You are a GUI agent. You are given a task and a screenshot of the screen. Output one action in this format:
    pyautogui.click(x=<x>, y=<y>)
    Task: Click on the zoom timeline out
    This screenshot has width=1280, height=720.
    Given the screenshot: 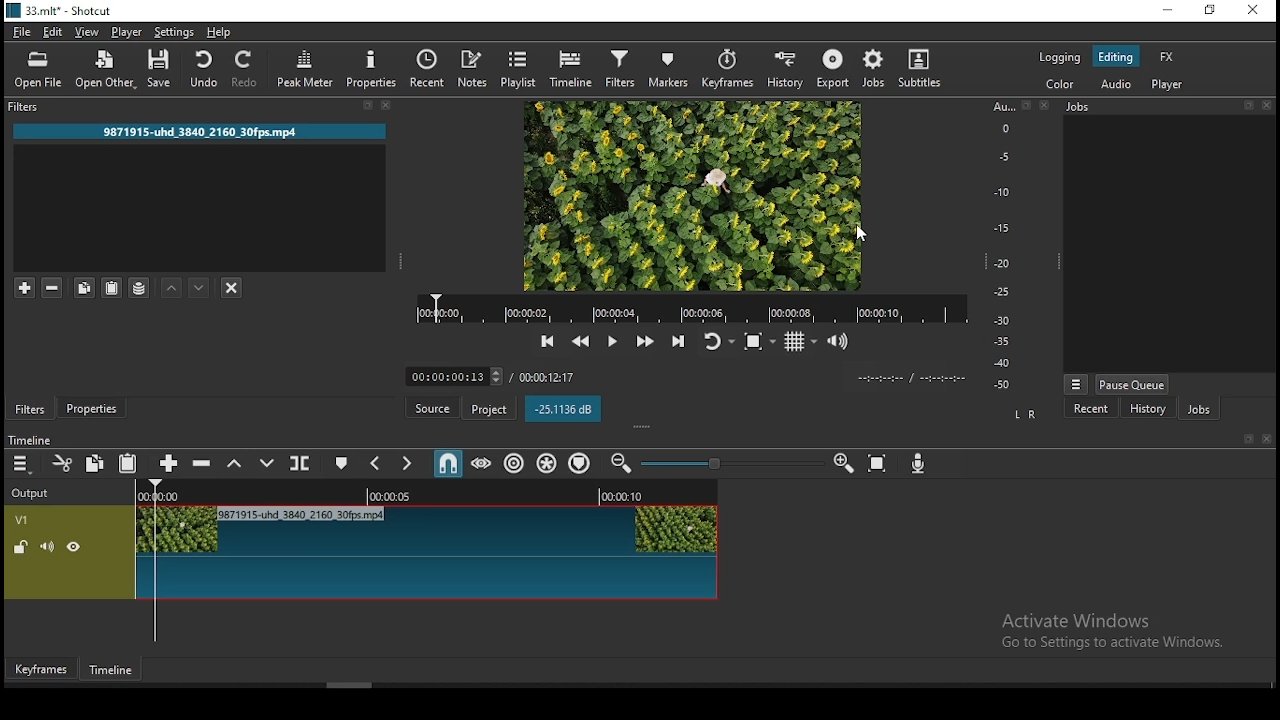 What is the action you would take?
    pyautogui.click(x=621, y=462)
    